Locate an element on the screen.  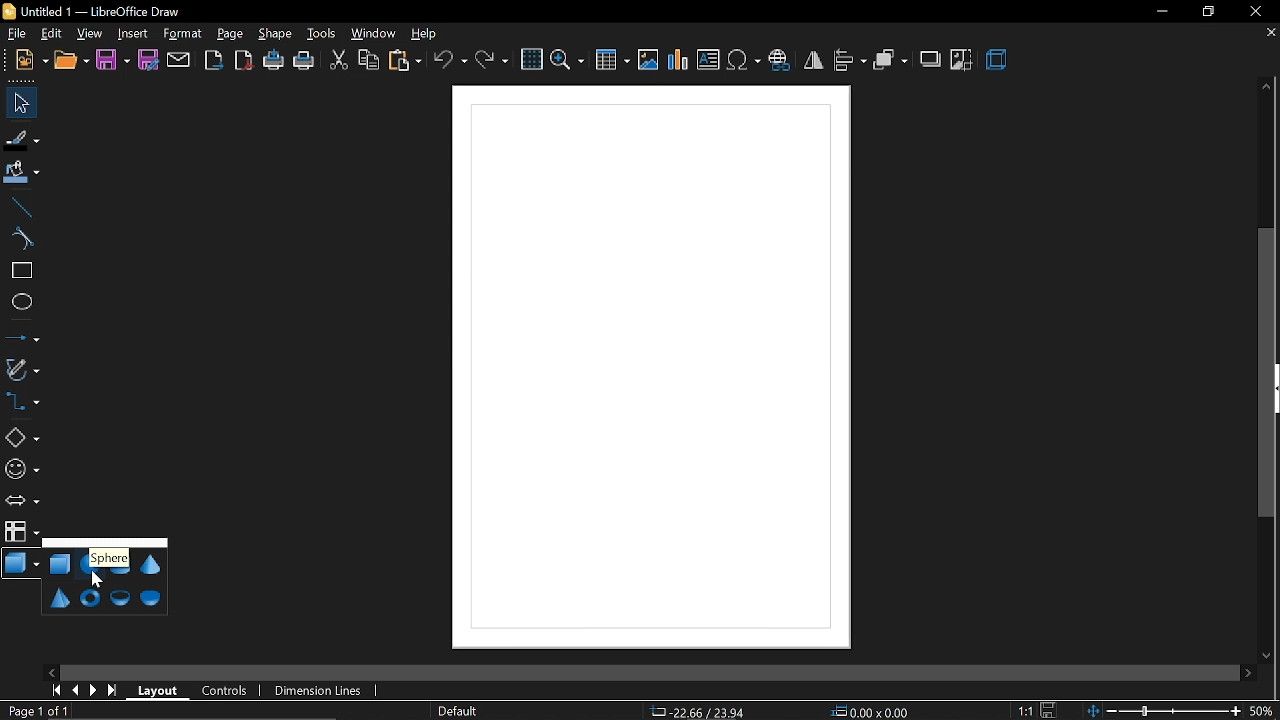
move down is located at coordinates (1270, 655).